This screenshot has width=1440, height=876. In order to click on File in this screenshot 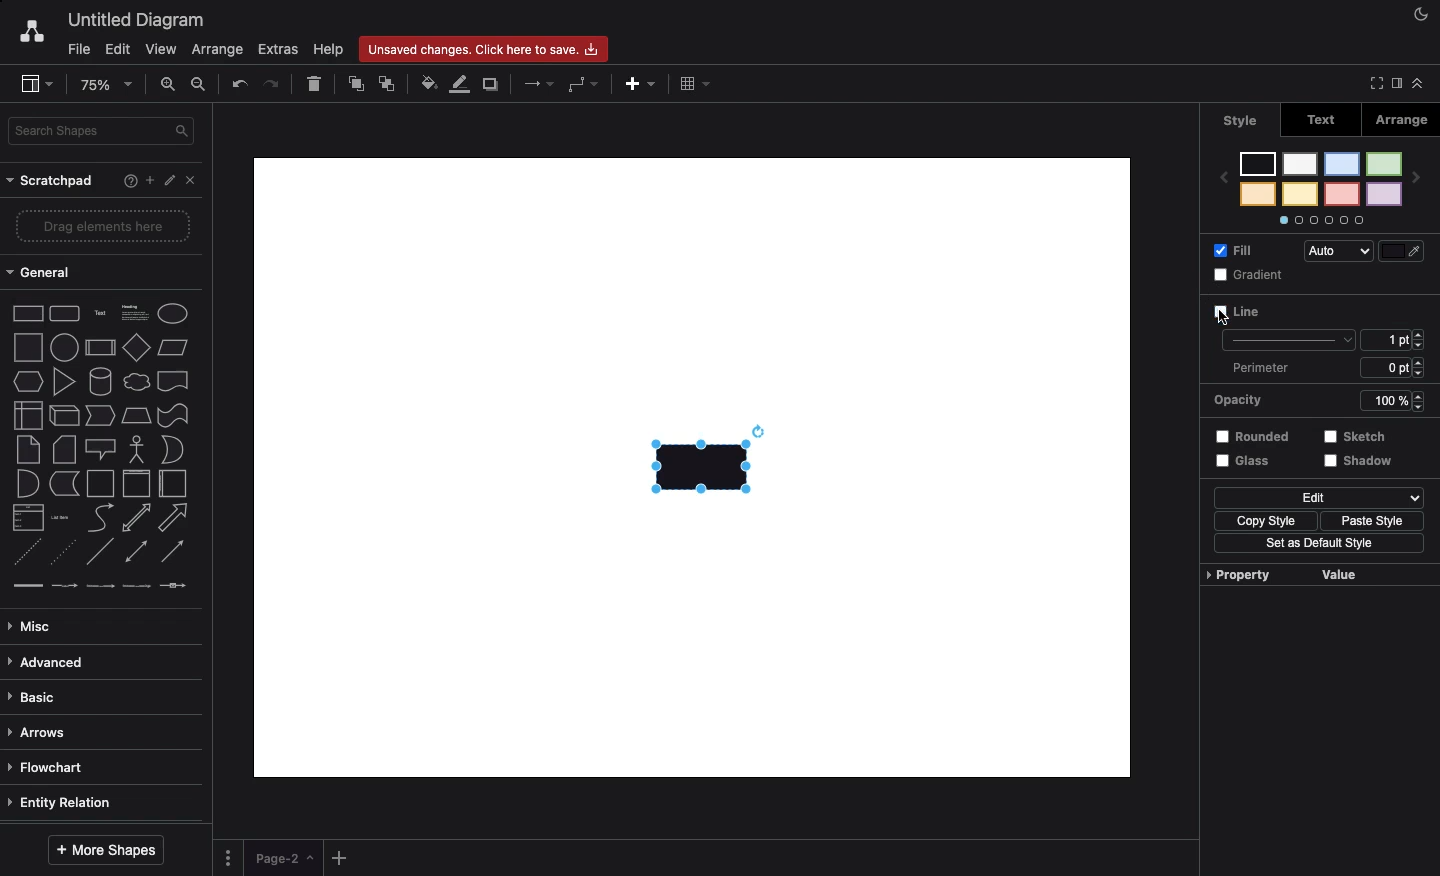, I will do `click(76, 49)`.